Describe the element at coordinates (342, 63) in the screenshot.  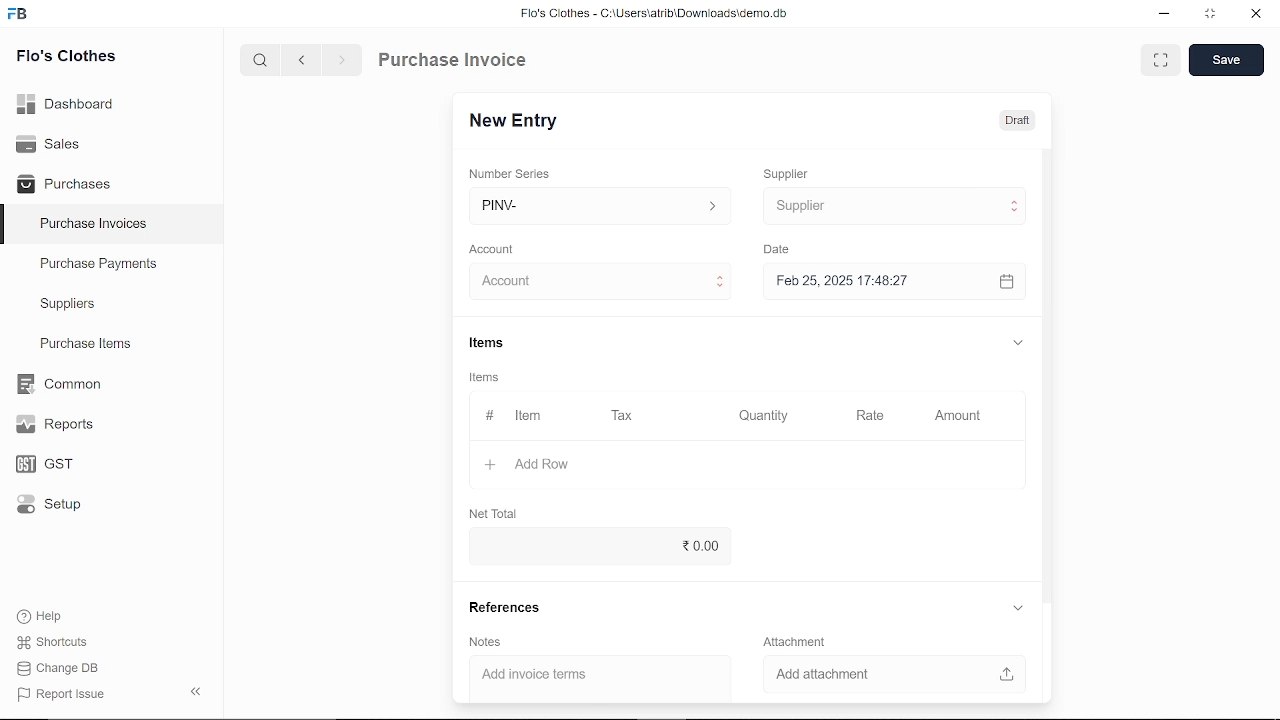
I see `next` at that location.